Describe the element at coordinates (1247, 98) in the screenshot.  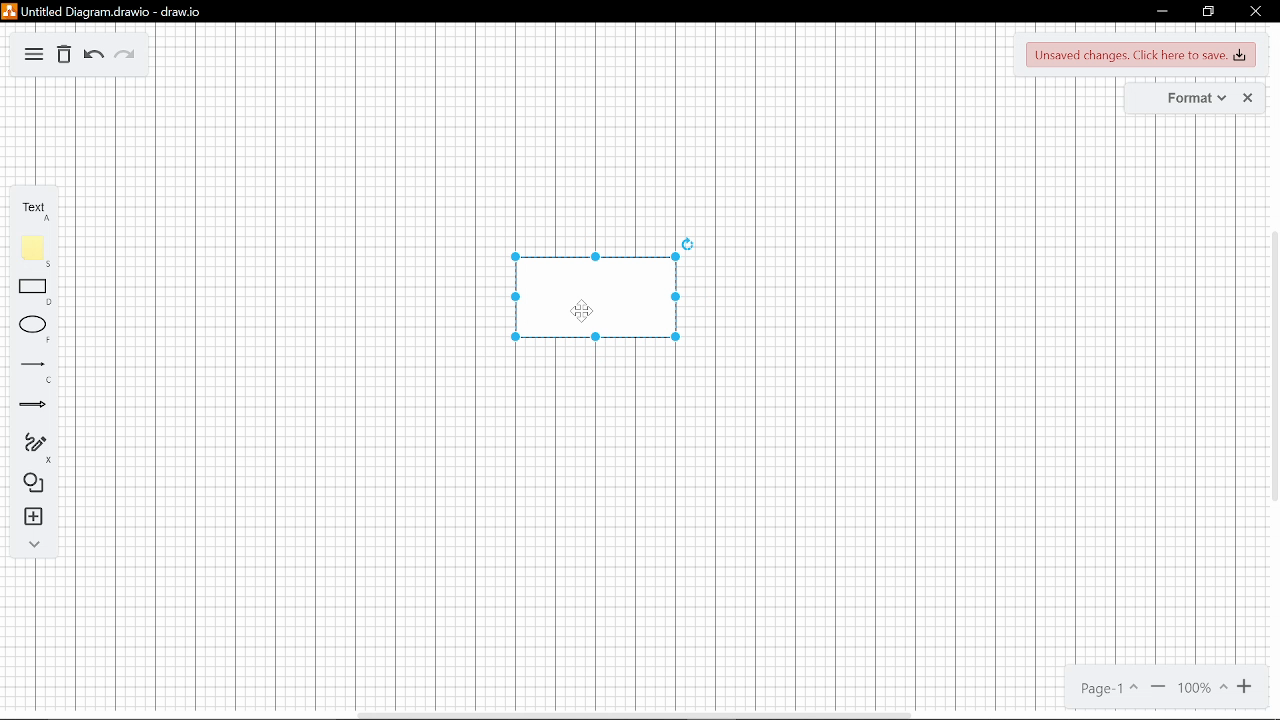
I see `close` at that location.